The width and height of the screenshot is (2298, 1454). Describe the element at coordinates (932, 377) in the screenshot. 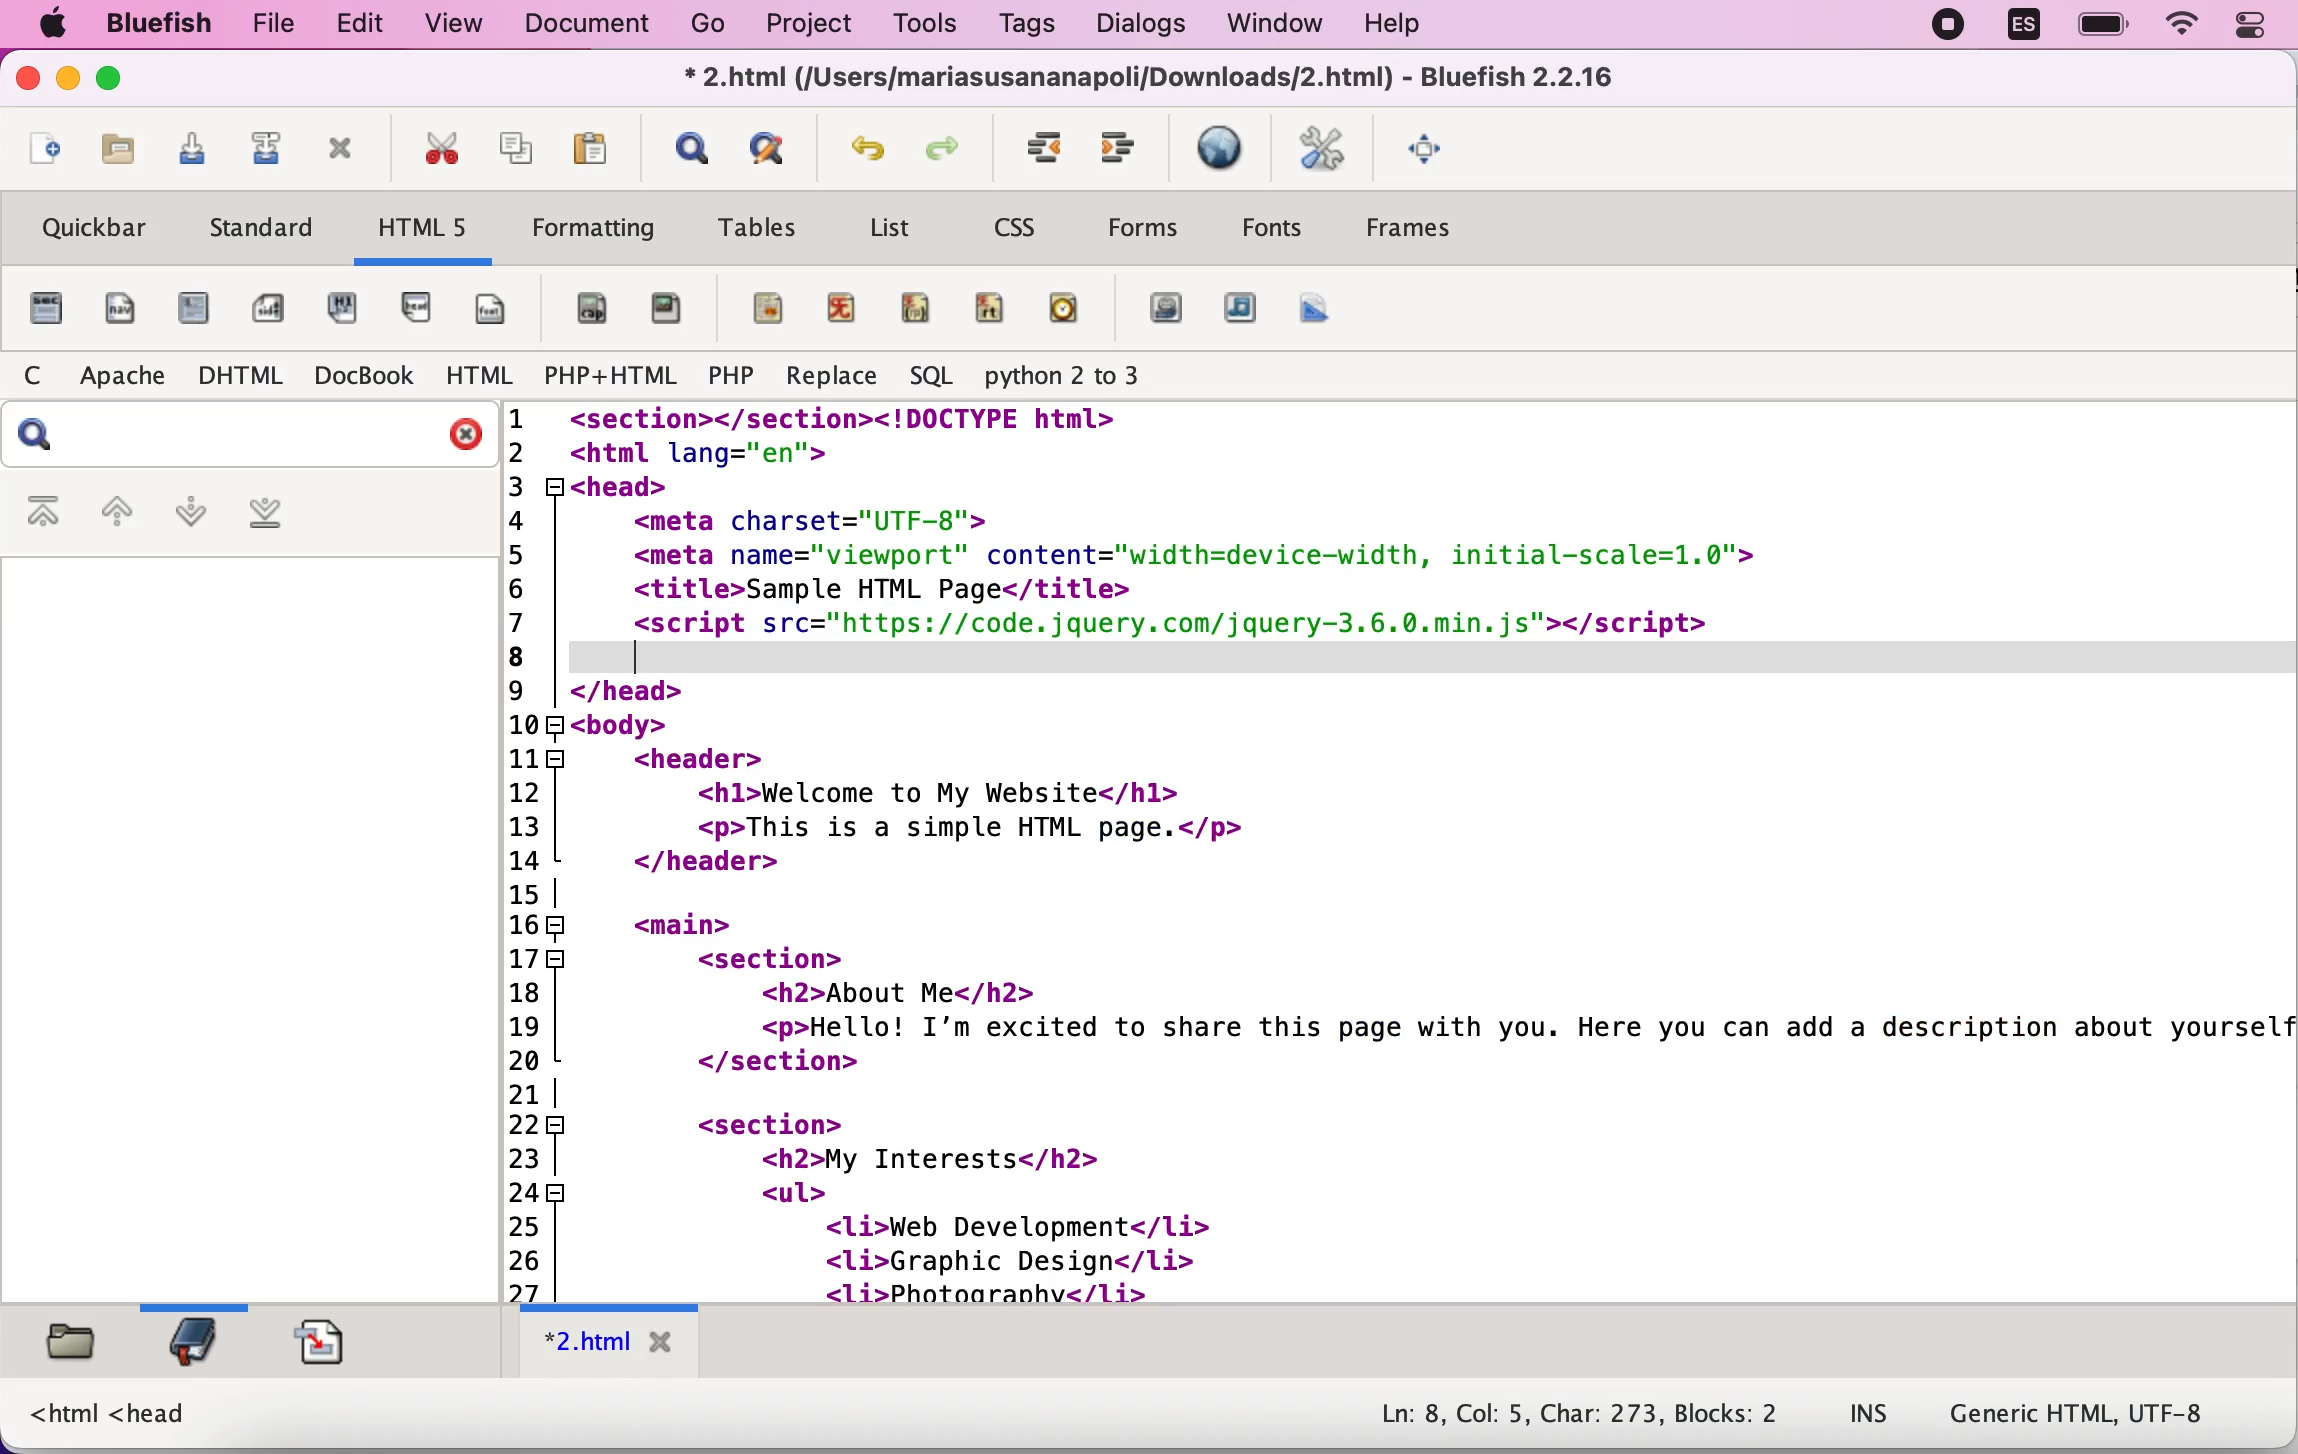

I see `sql` at that location.